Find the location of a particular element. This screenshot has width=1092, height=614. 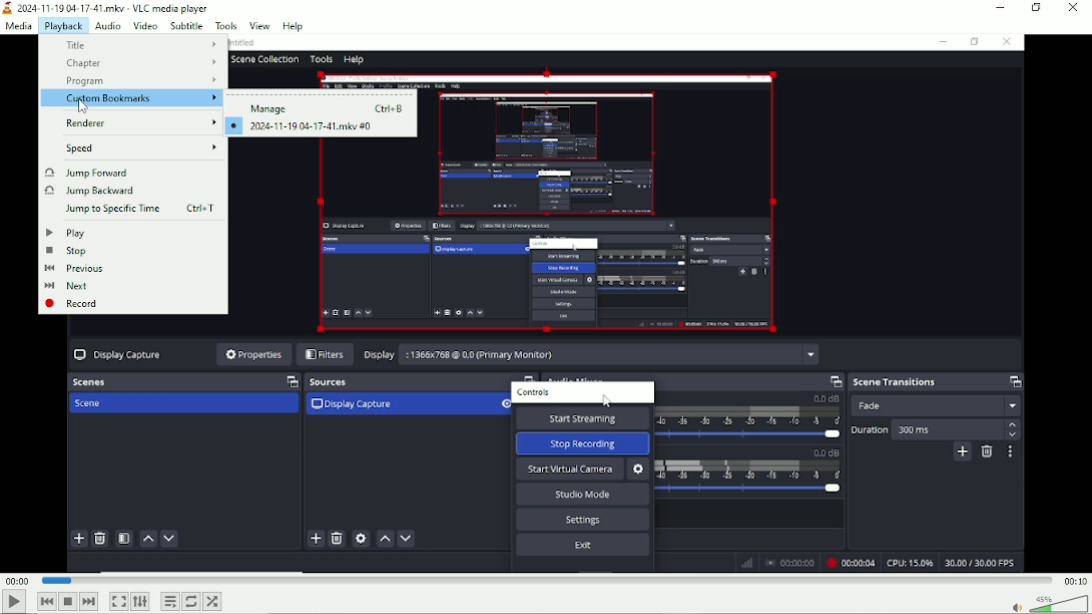

Minimize is located at coordinates (998, 7).